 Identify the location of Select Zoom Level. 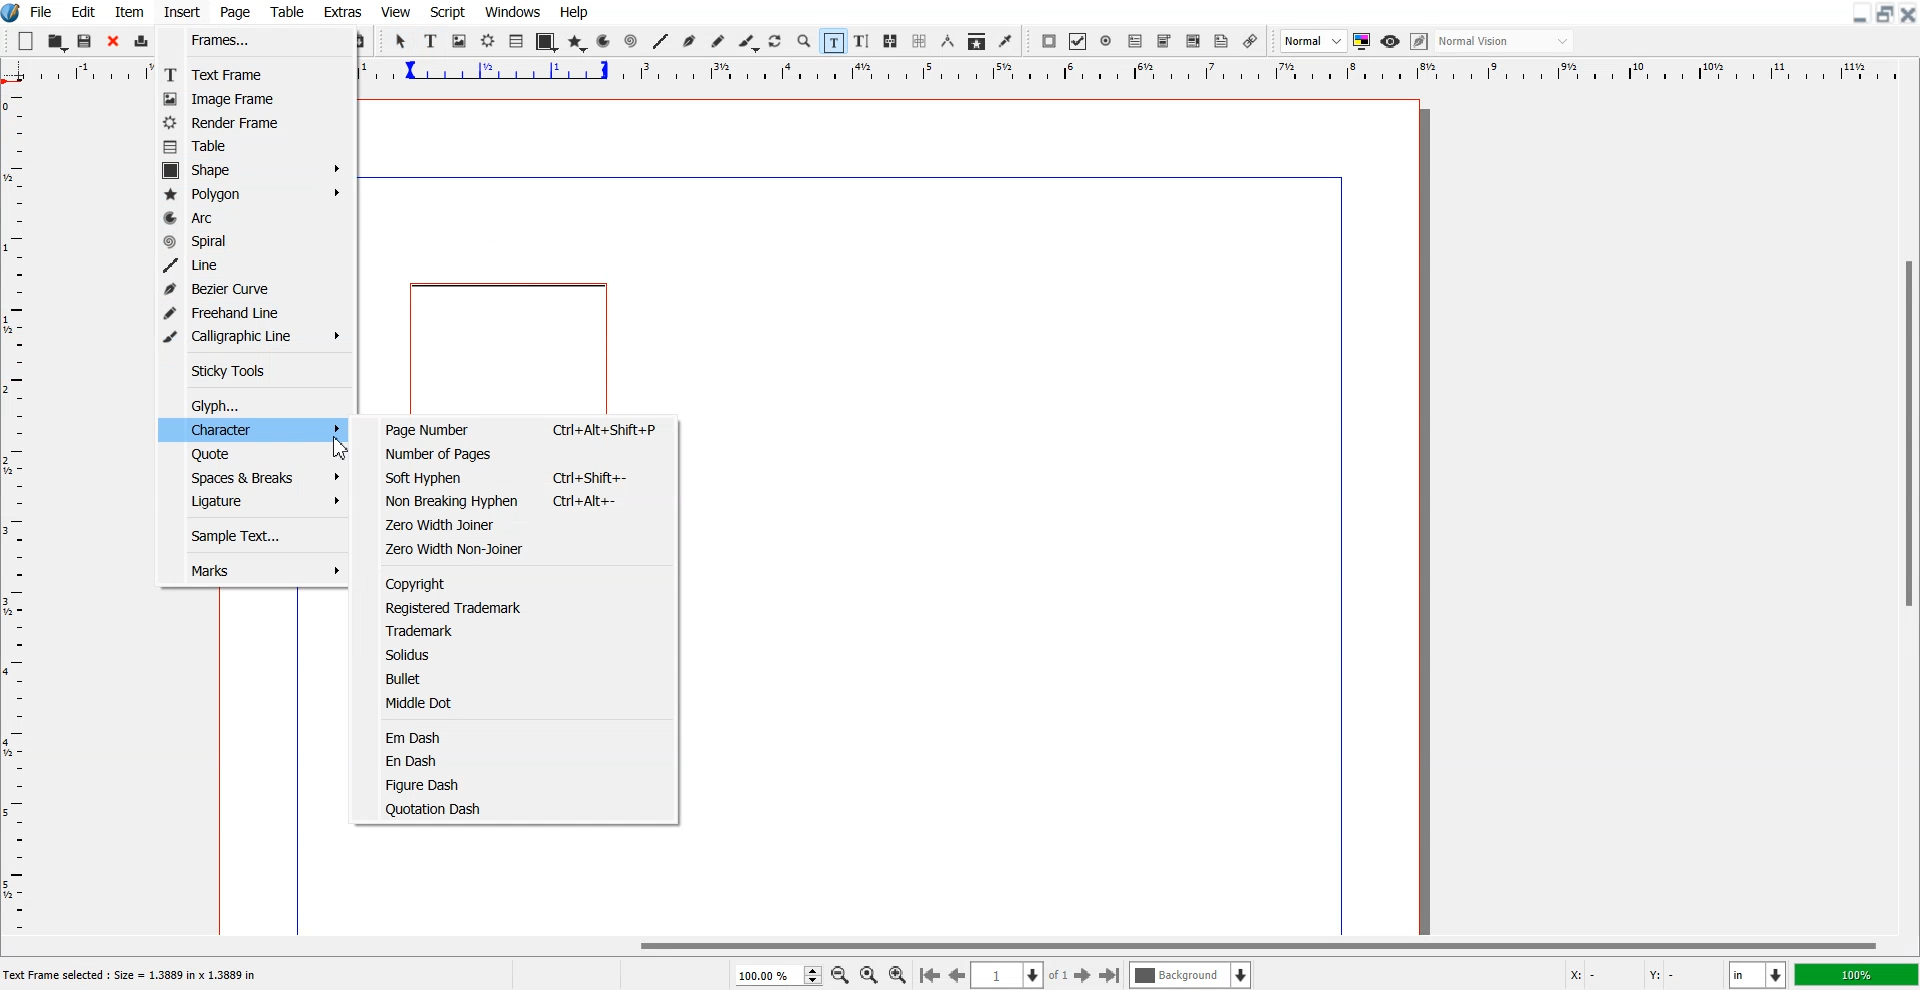
(780, 975).